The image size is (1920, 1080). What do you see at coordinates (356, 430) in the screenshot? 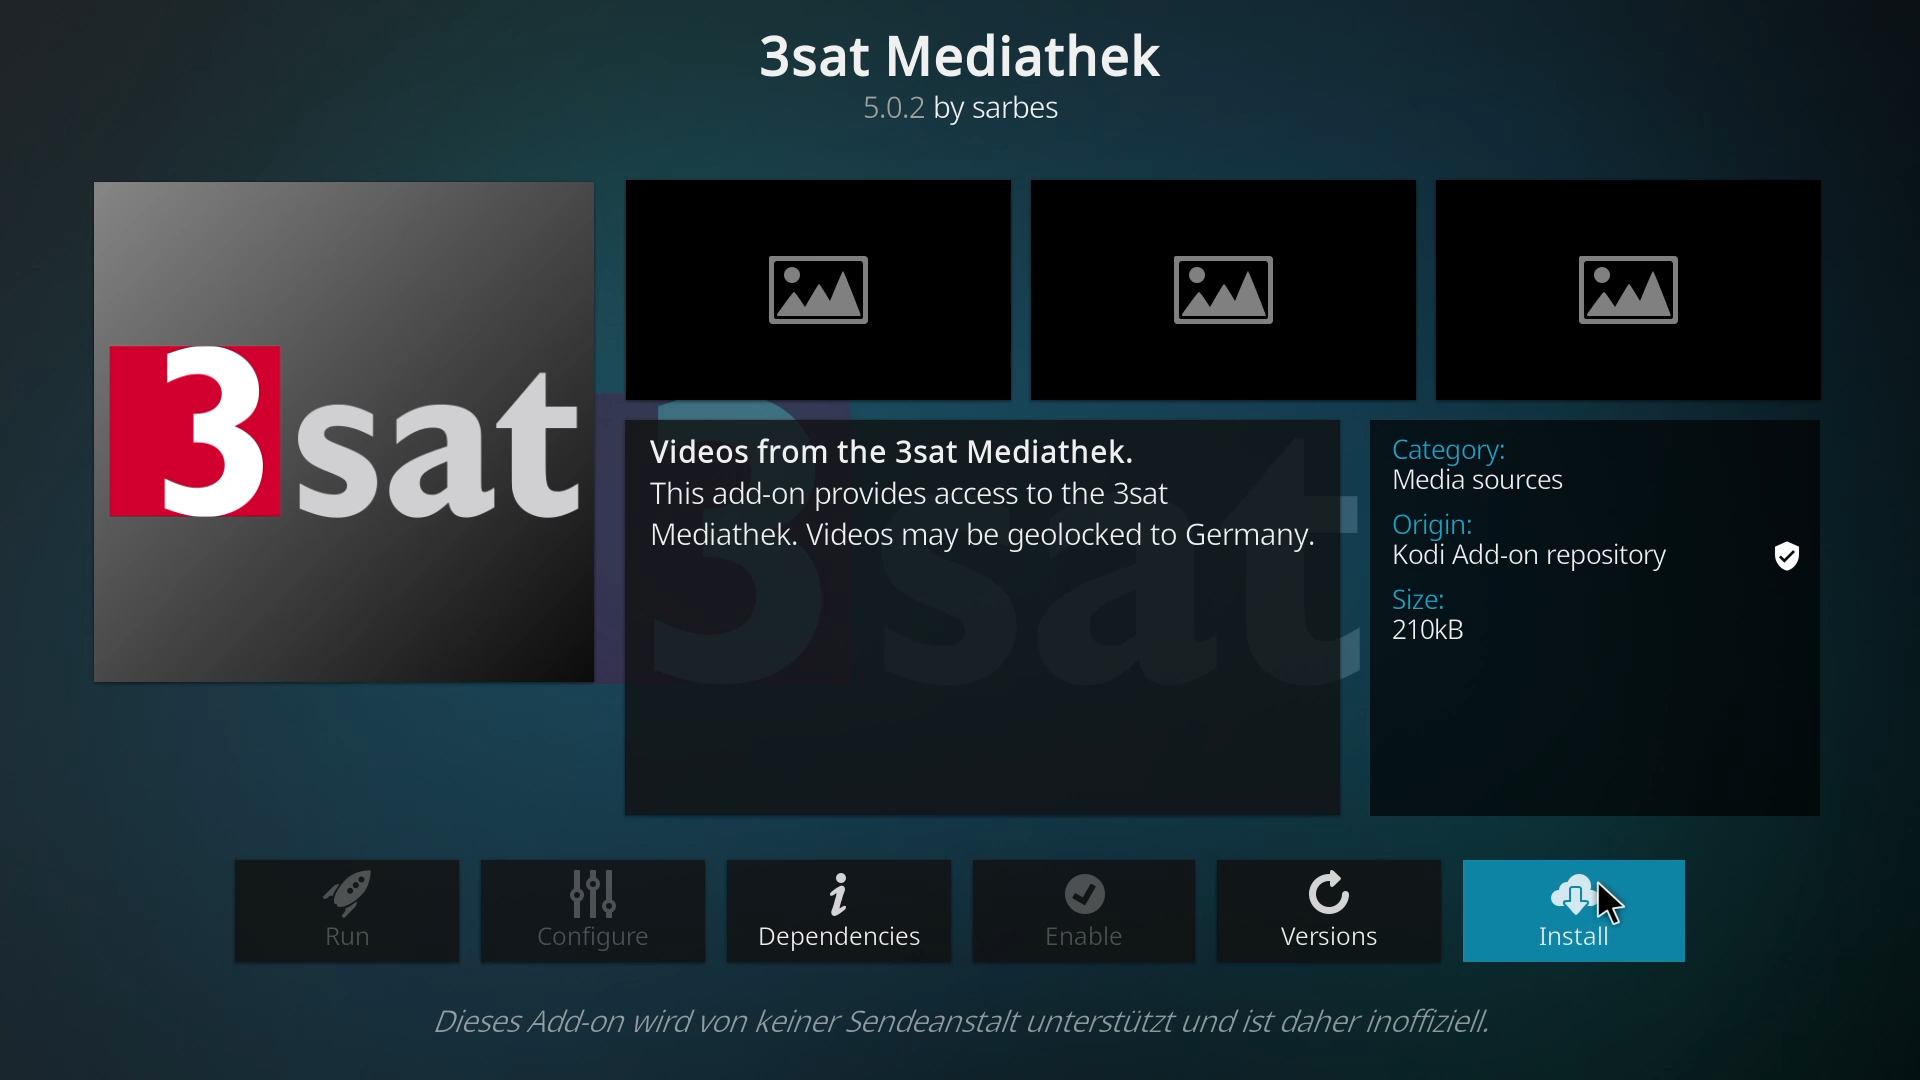
I see `3sat` at bounding box center [356, 430].